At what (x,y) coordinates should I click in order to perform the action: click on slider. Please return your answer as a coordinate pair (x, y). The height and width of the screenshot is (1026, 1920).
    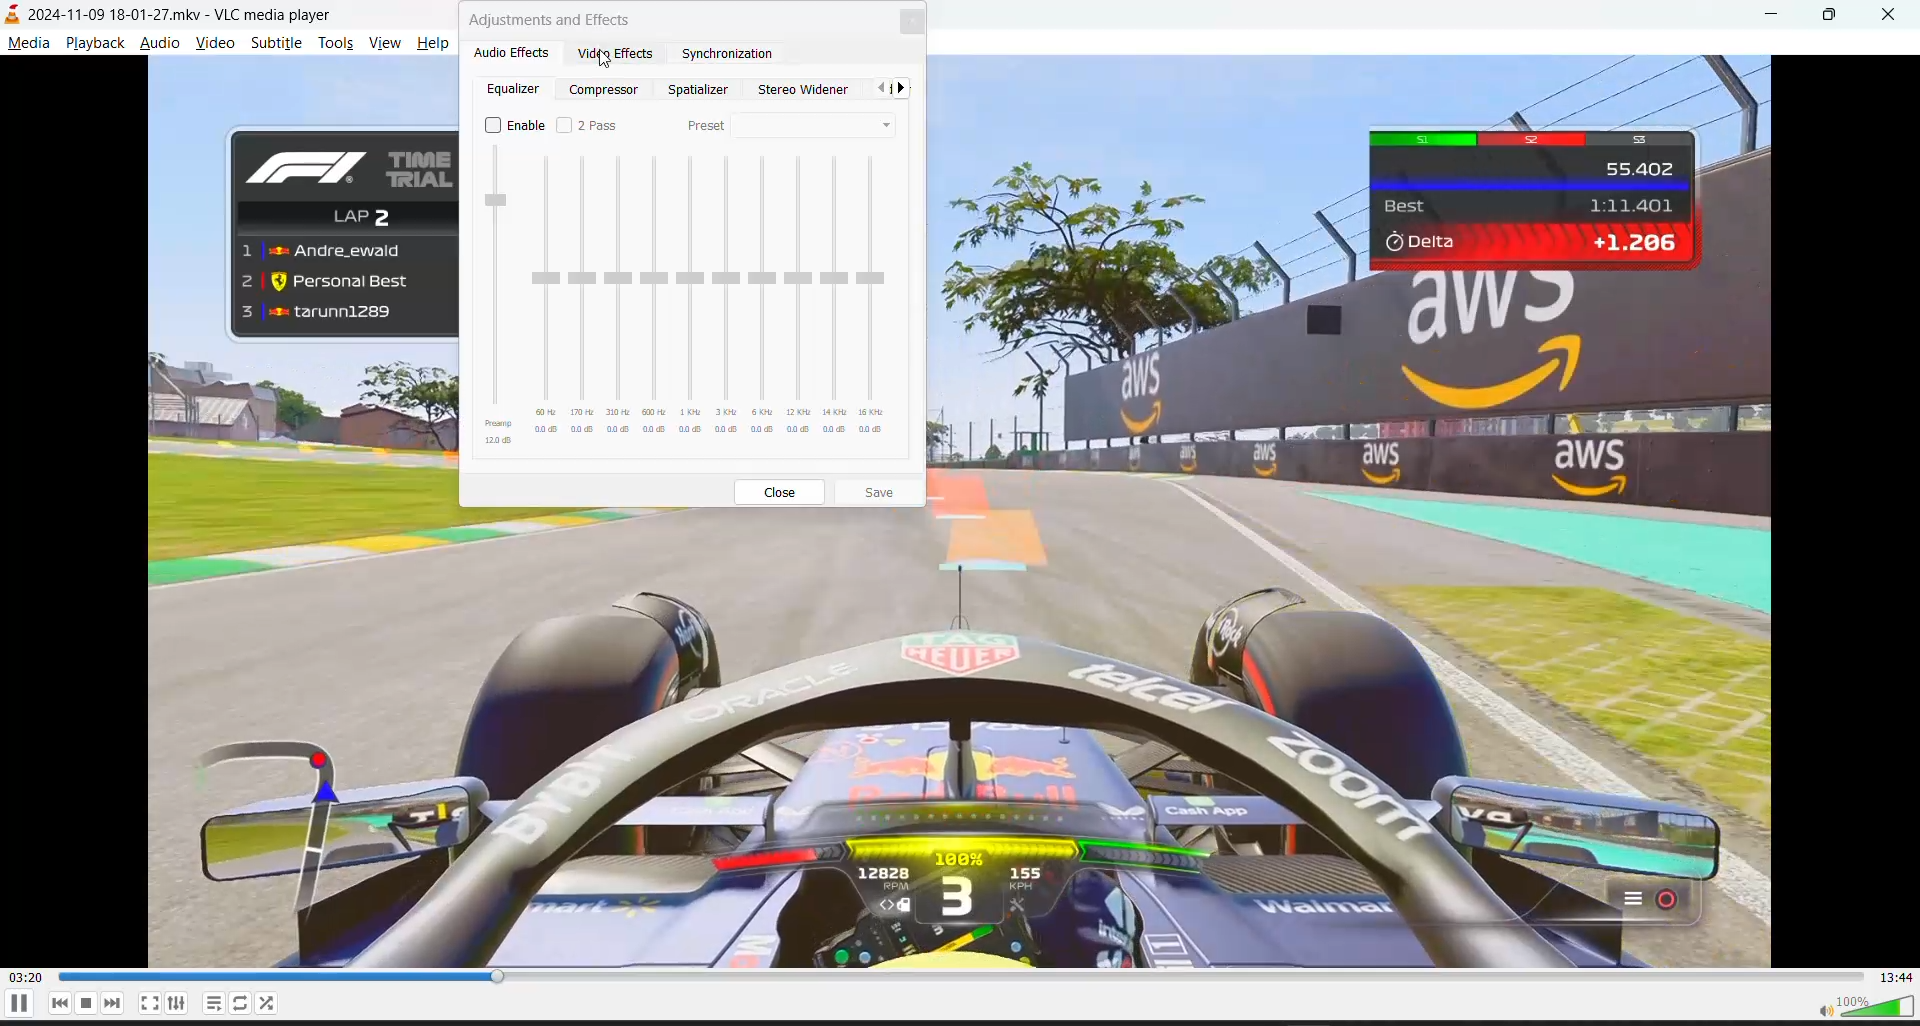
    Looking at the image, I should click on (498, 297).